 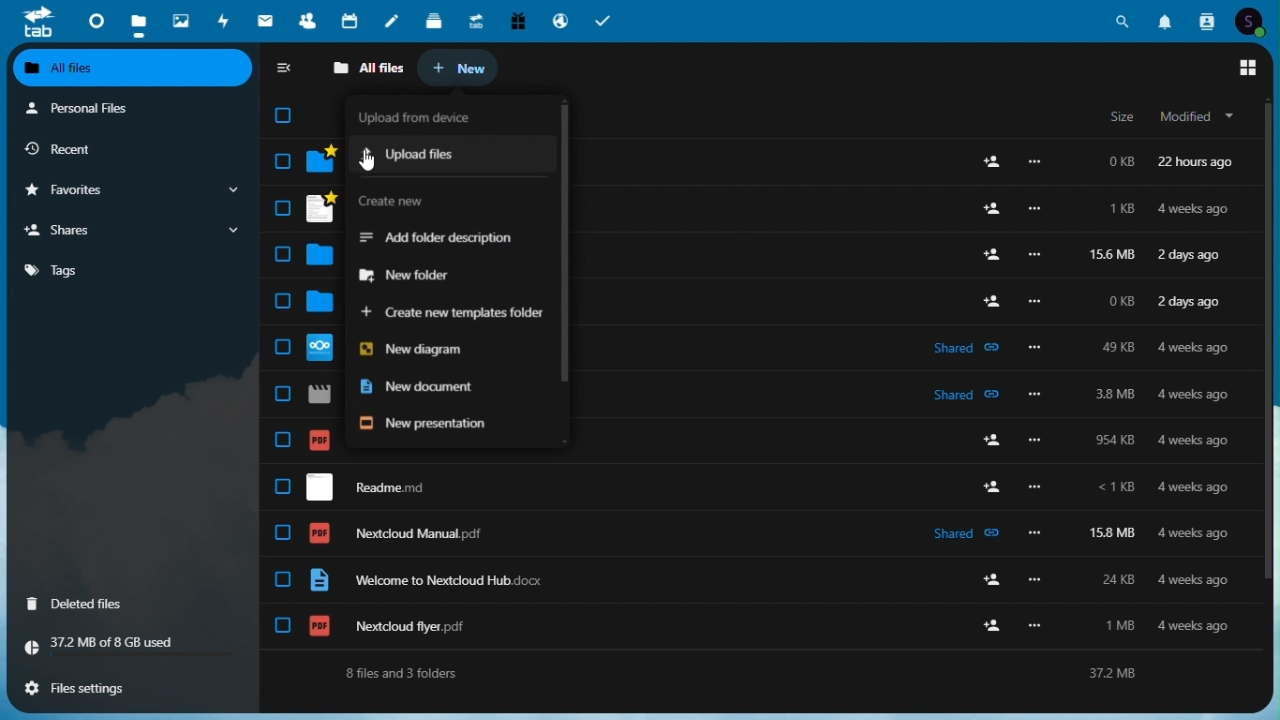 I want to click on file, so click(x=321, y=441).